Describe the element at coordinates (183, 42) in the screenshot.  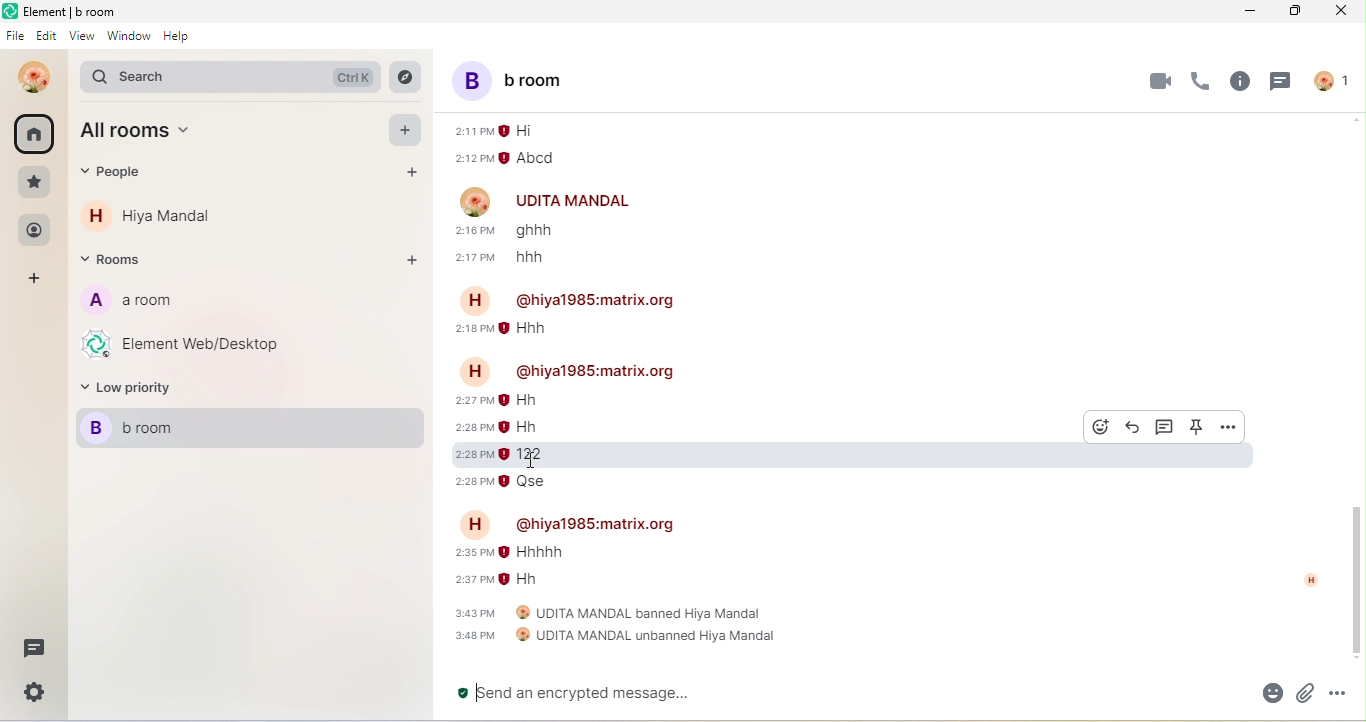
I see `help` at that location.